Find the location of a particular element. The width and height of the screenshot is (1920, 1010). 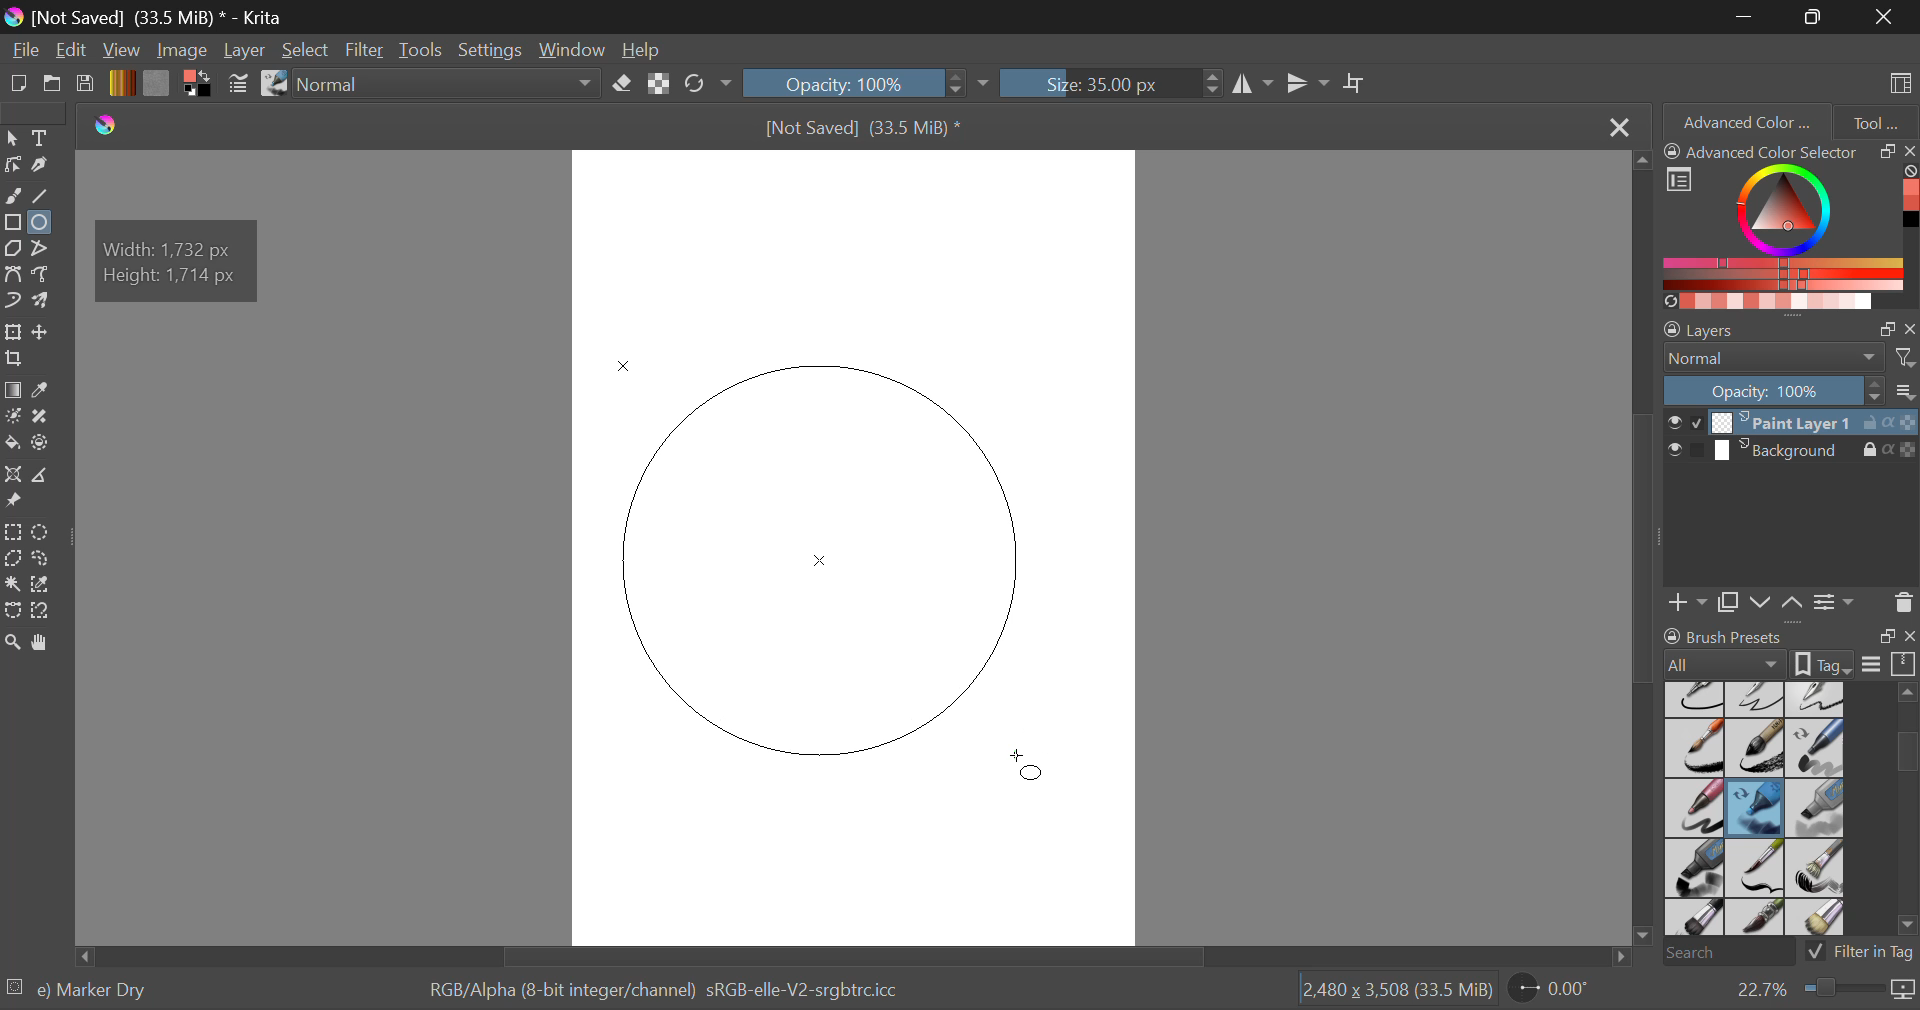

Color Display Info is located at coordinates (671, 994).